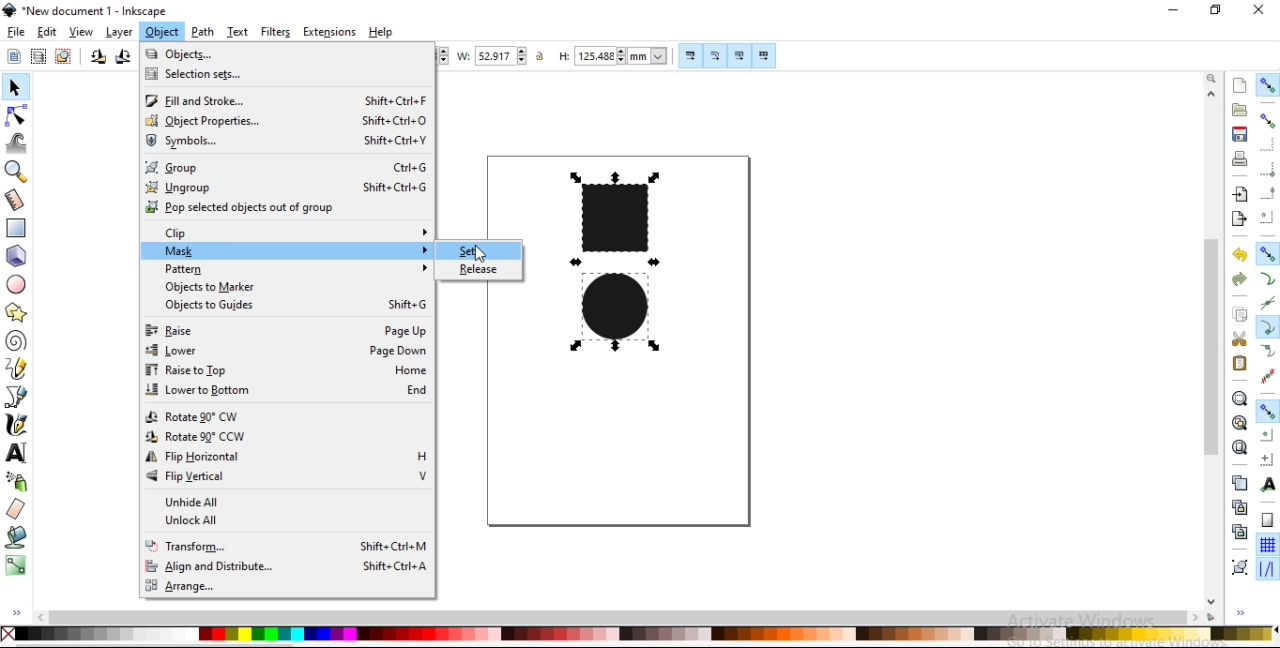 Image resolution: width=1280 pixels, height=648 pixels. Describe the element at coordinates (1214, 79) in the screenshot. I see `zoom` at that location.